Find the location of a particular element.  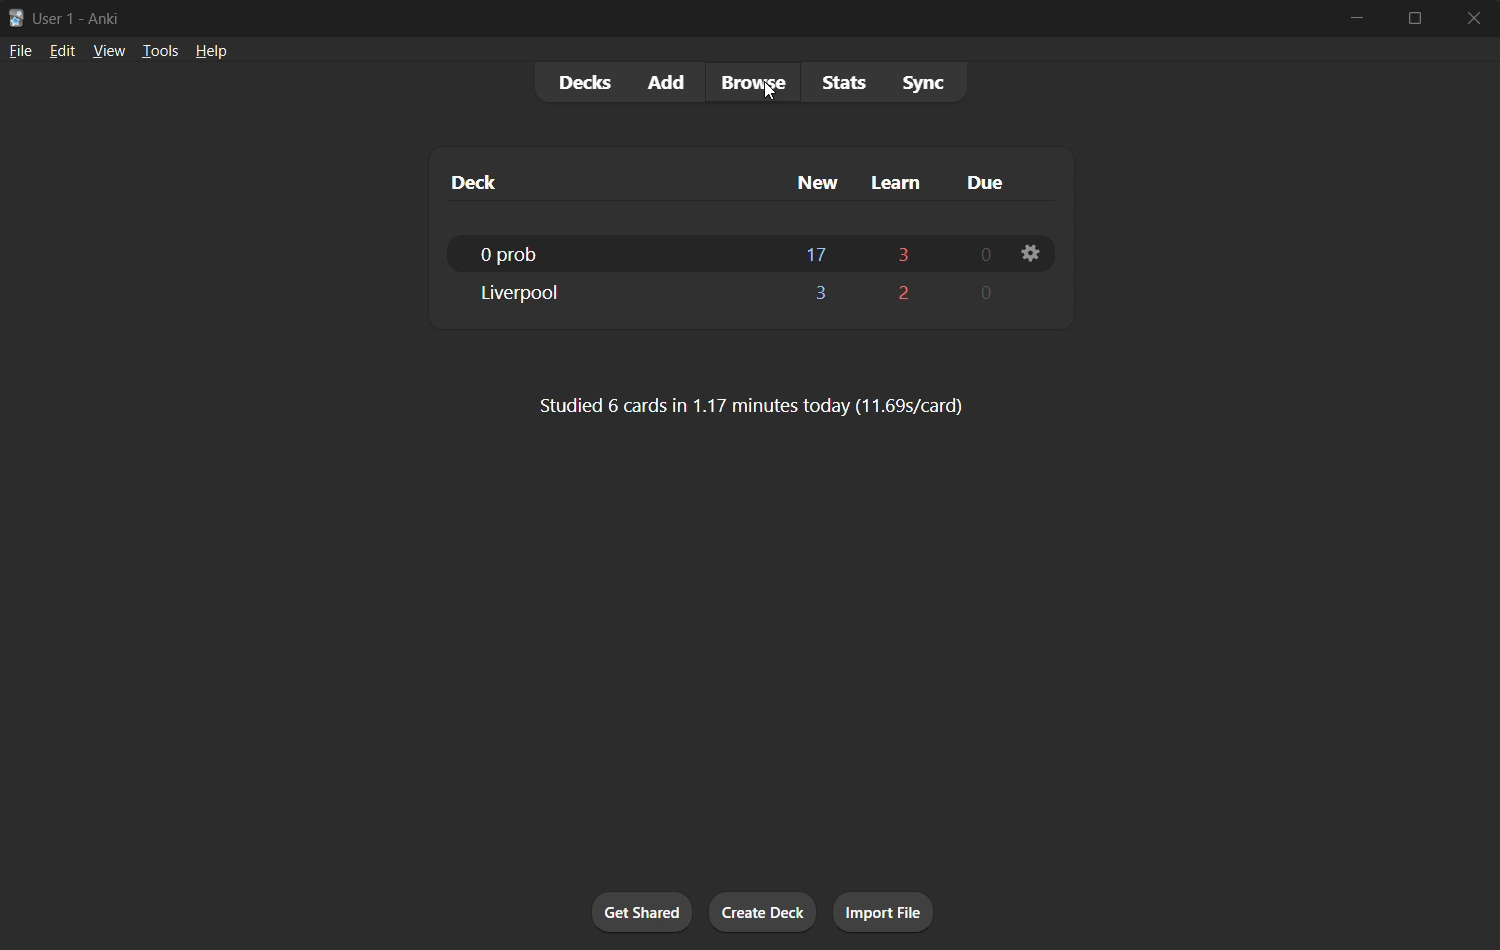

 settings  is located at coordinates (1034, 255).